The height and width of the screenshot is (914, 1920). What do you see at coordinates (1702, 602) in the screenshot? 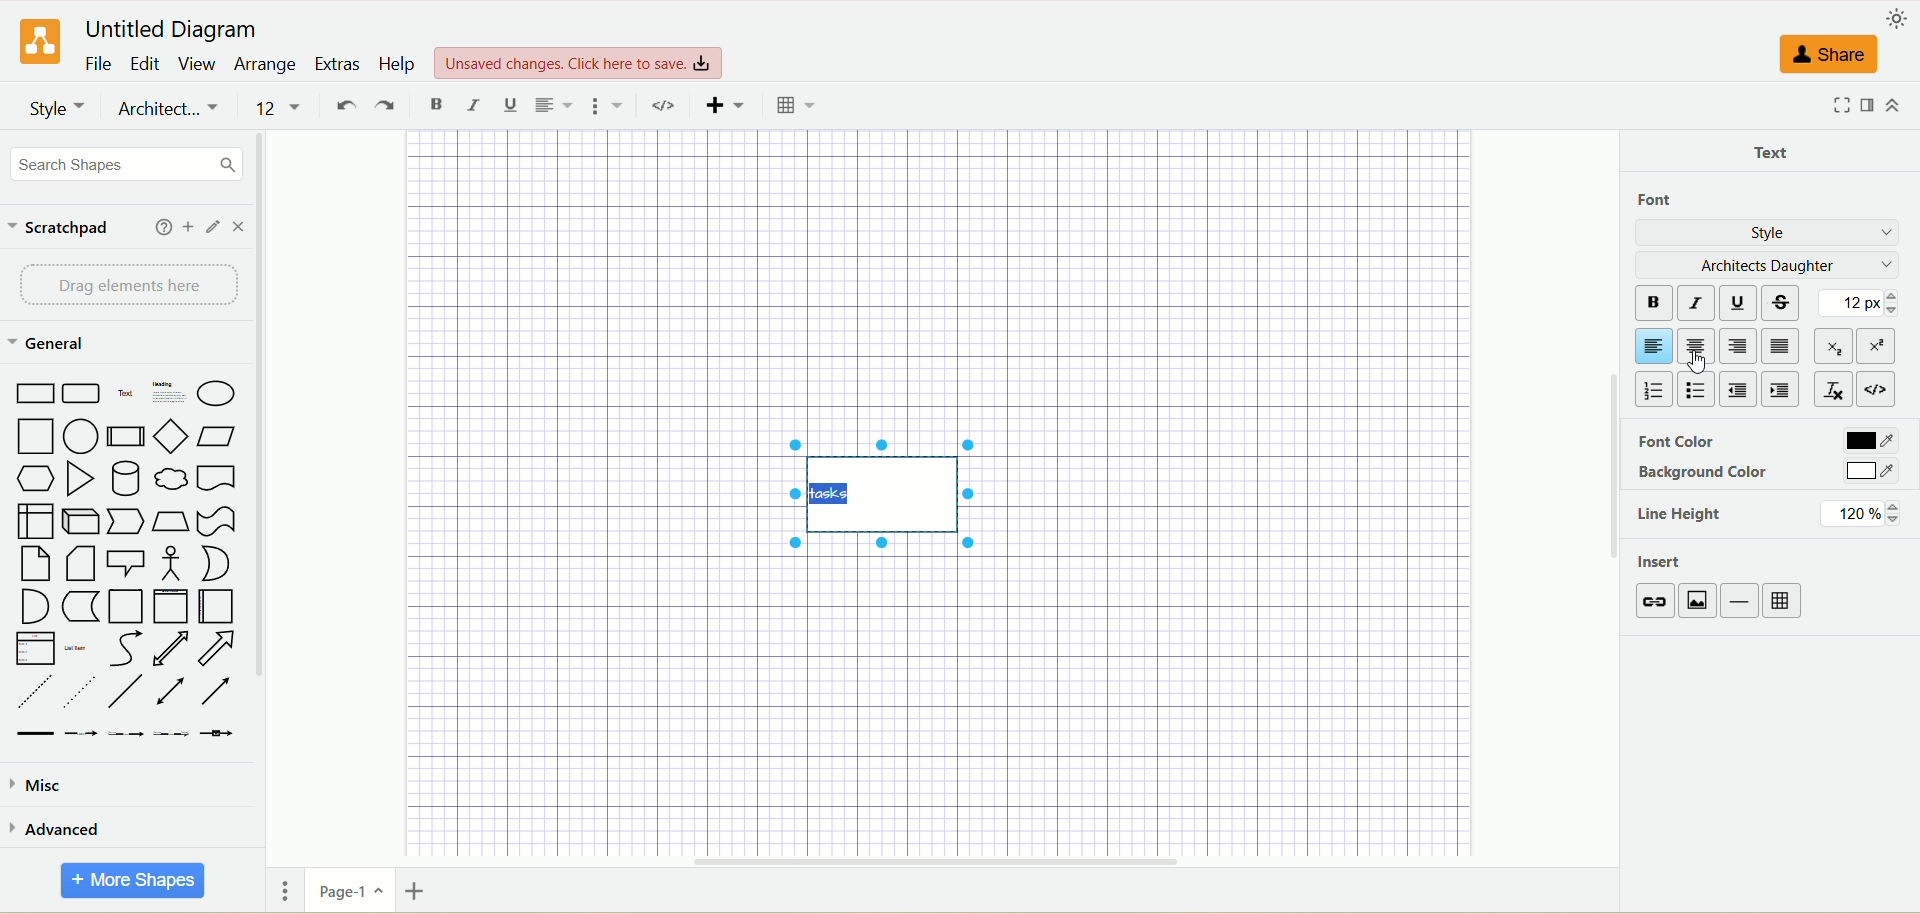
I see `image` at bounding box center [1702, 602].